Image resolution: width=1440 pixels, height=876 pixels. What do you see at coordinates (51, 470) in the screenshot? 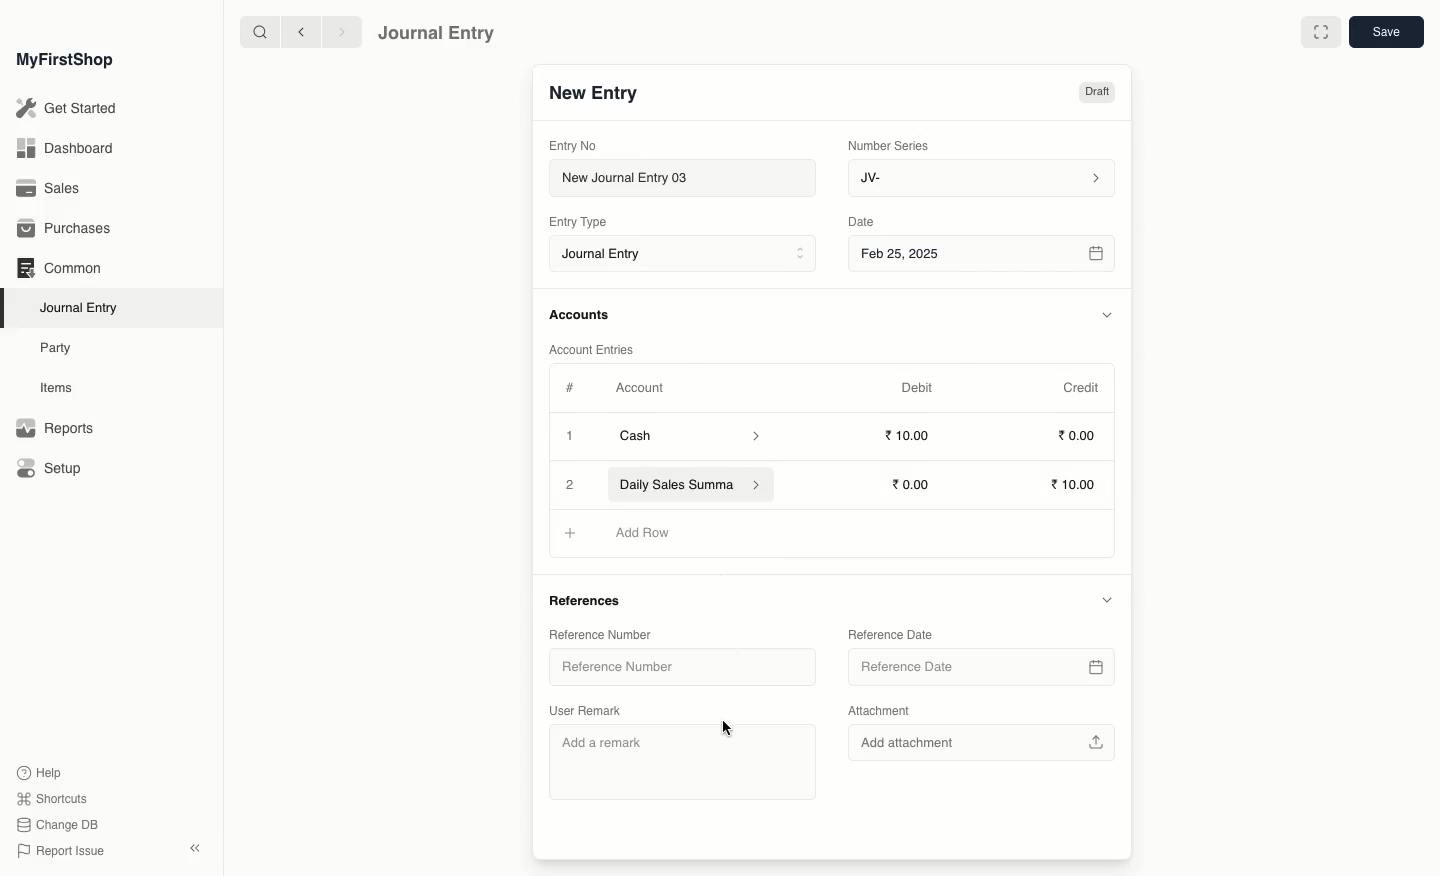
I see `Setup` at bounding box center [51, 470].